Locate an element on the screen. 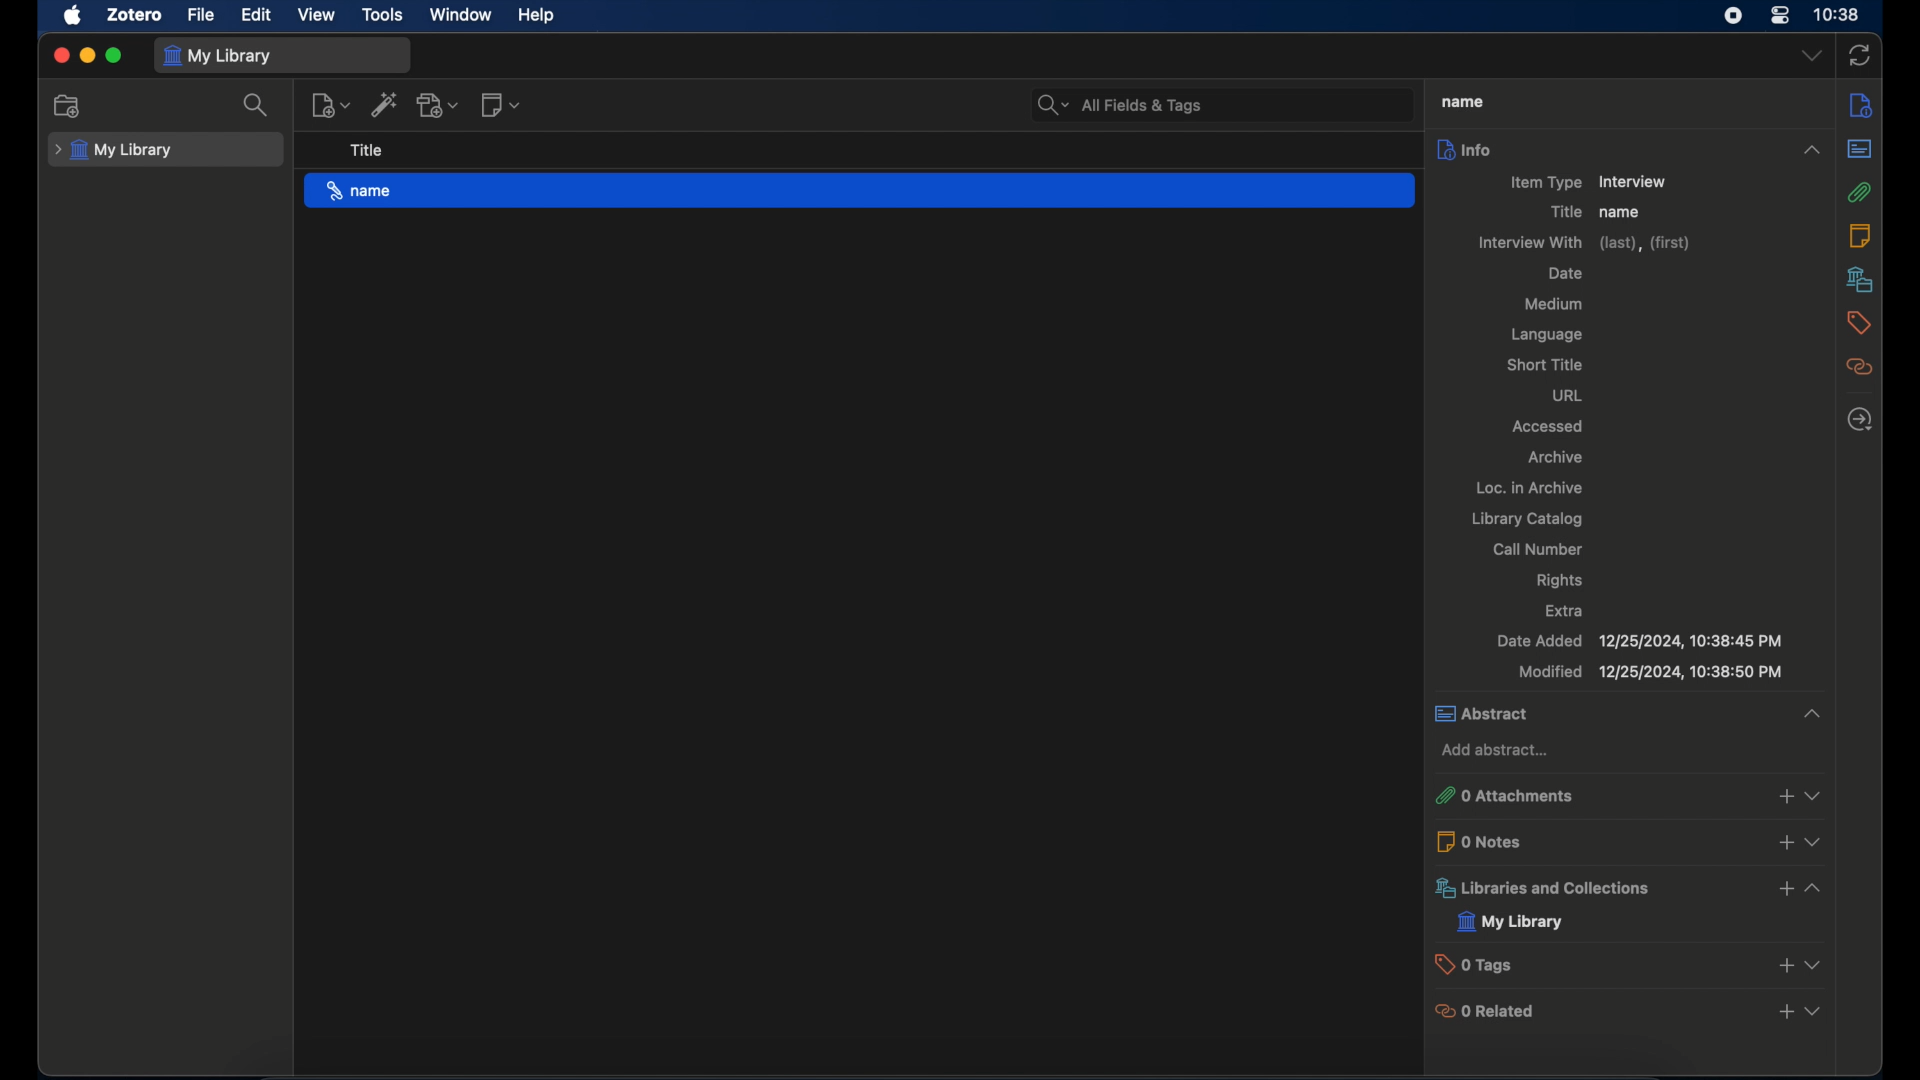  date added  is located at coordinates (1644, 641).